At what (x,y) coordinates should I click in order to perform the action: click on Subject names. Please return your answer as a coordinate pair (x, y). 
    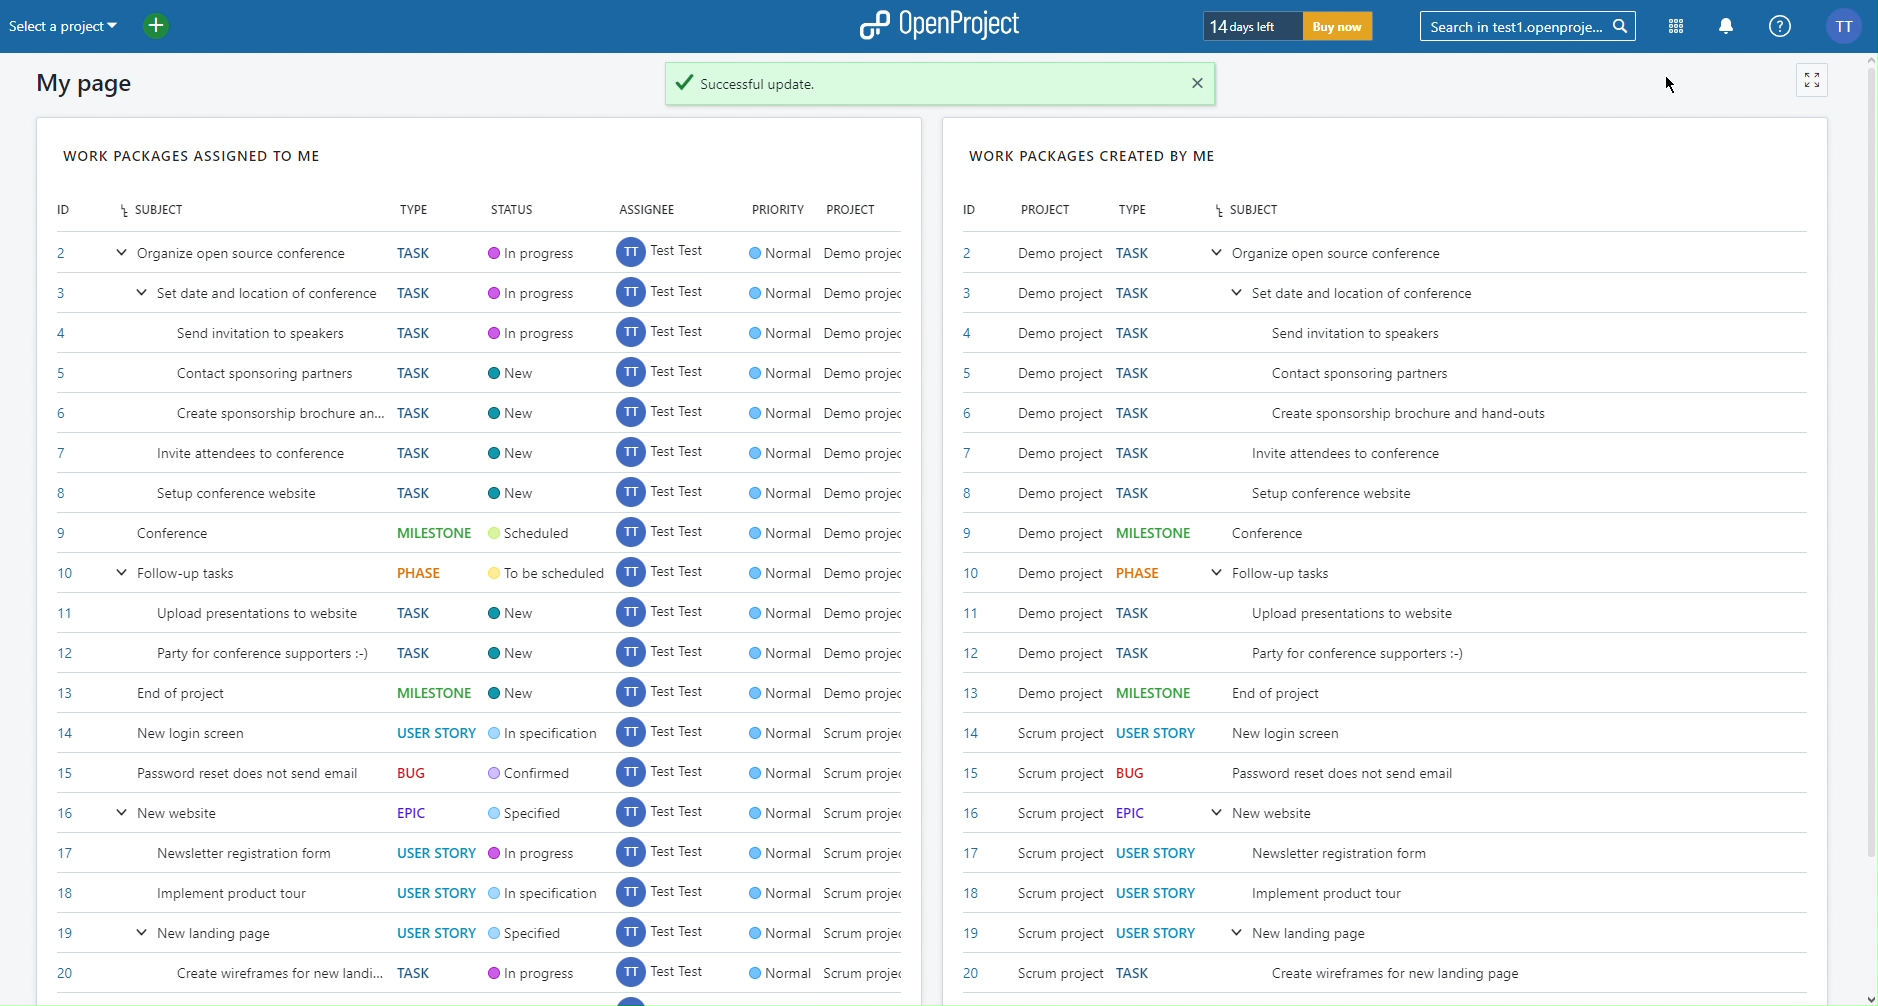
    Looking at the image, I should click on (250, 622).